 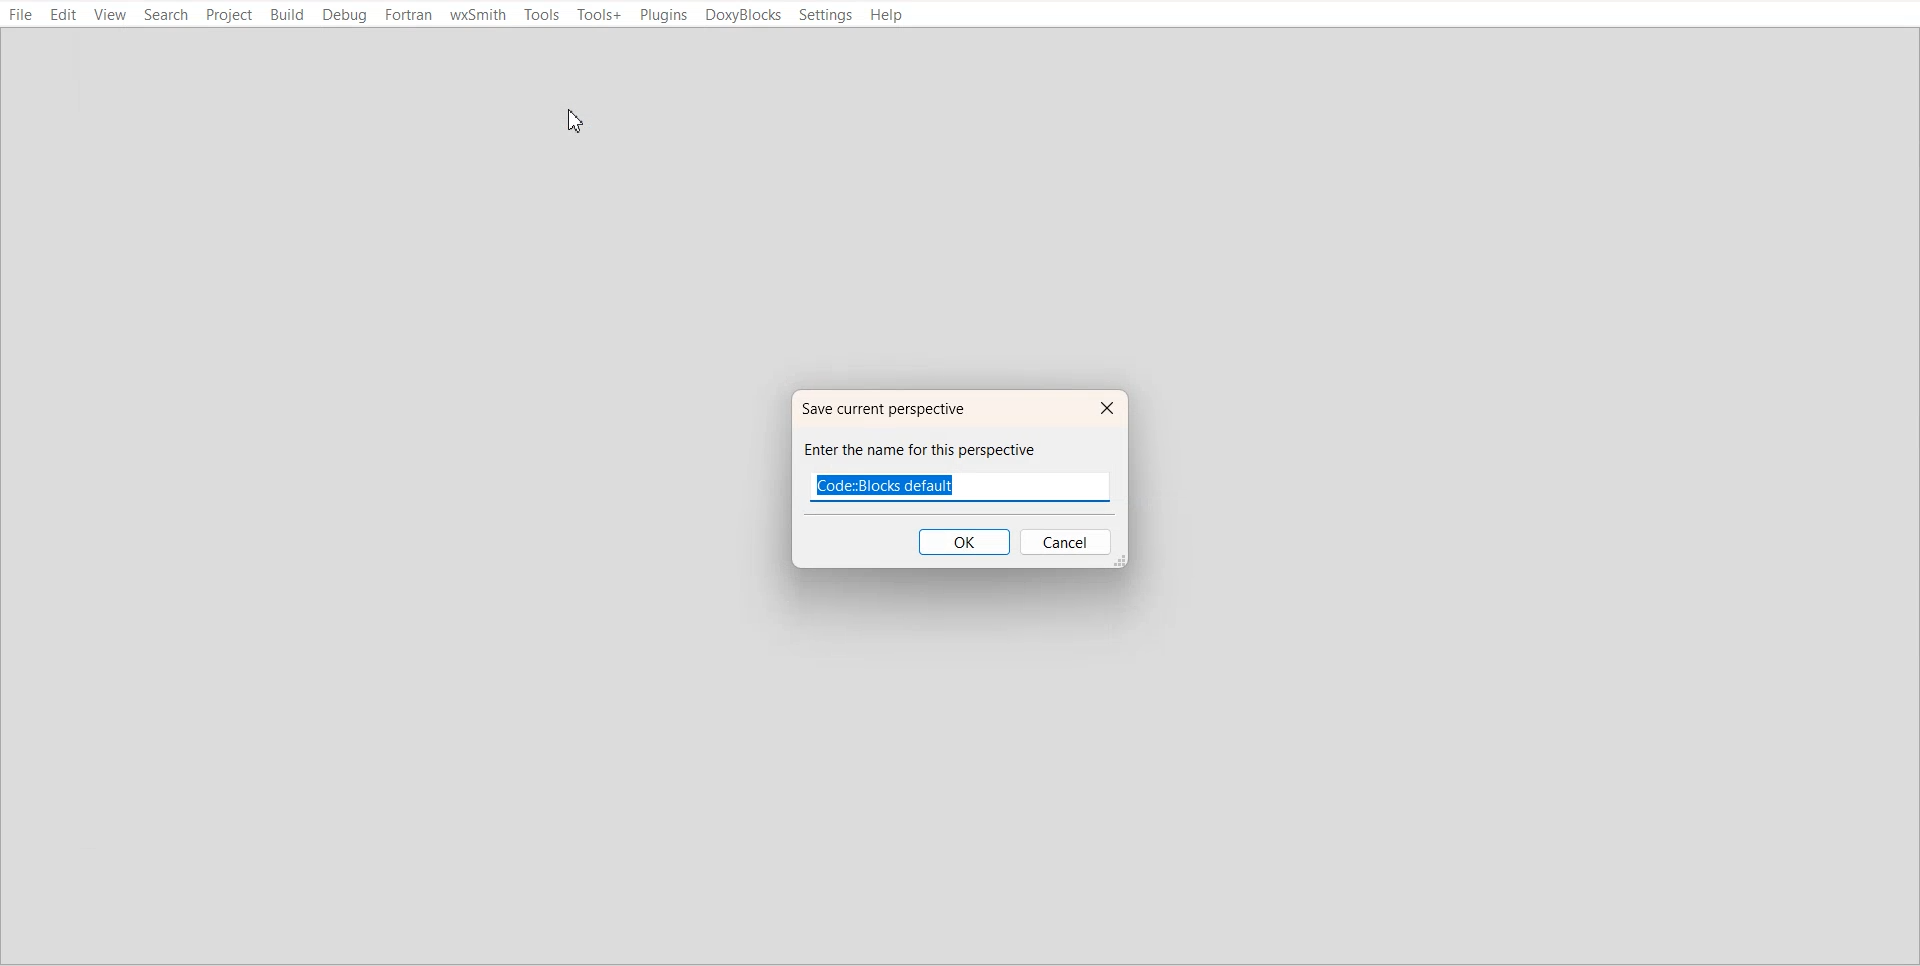 I want to click on Cancel, so click(x=1068, y=543).